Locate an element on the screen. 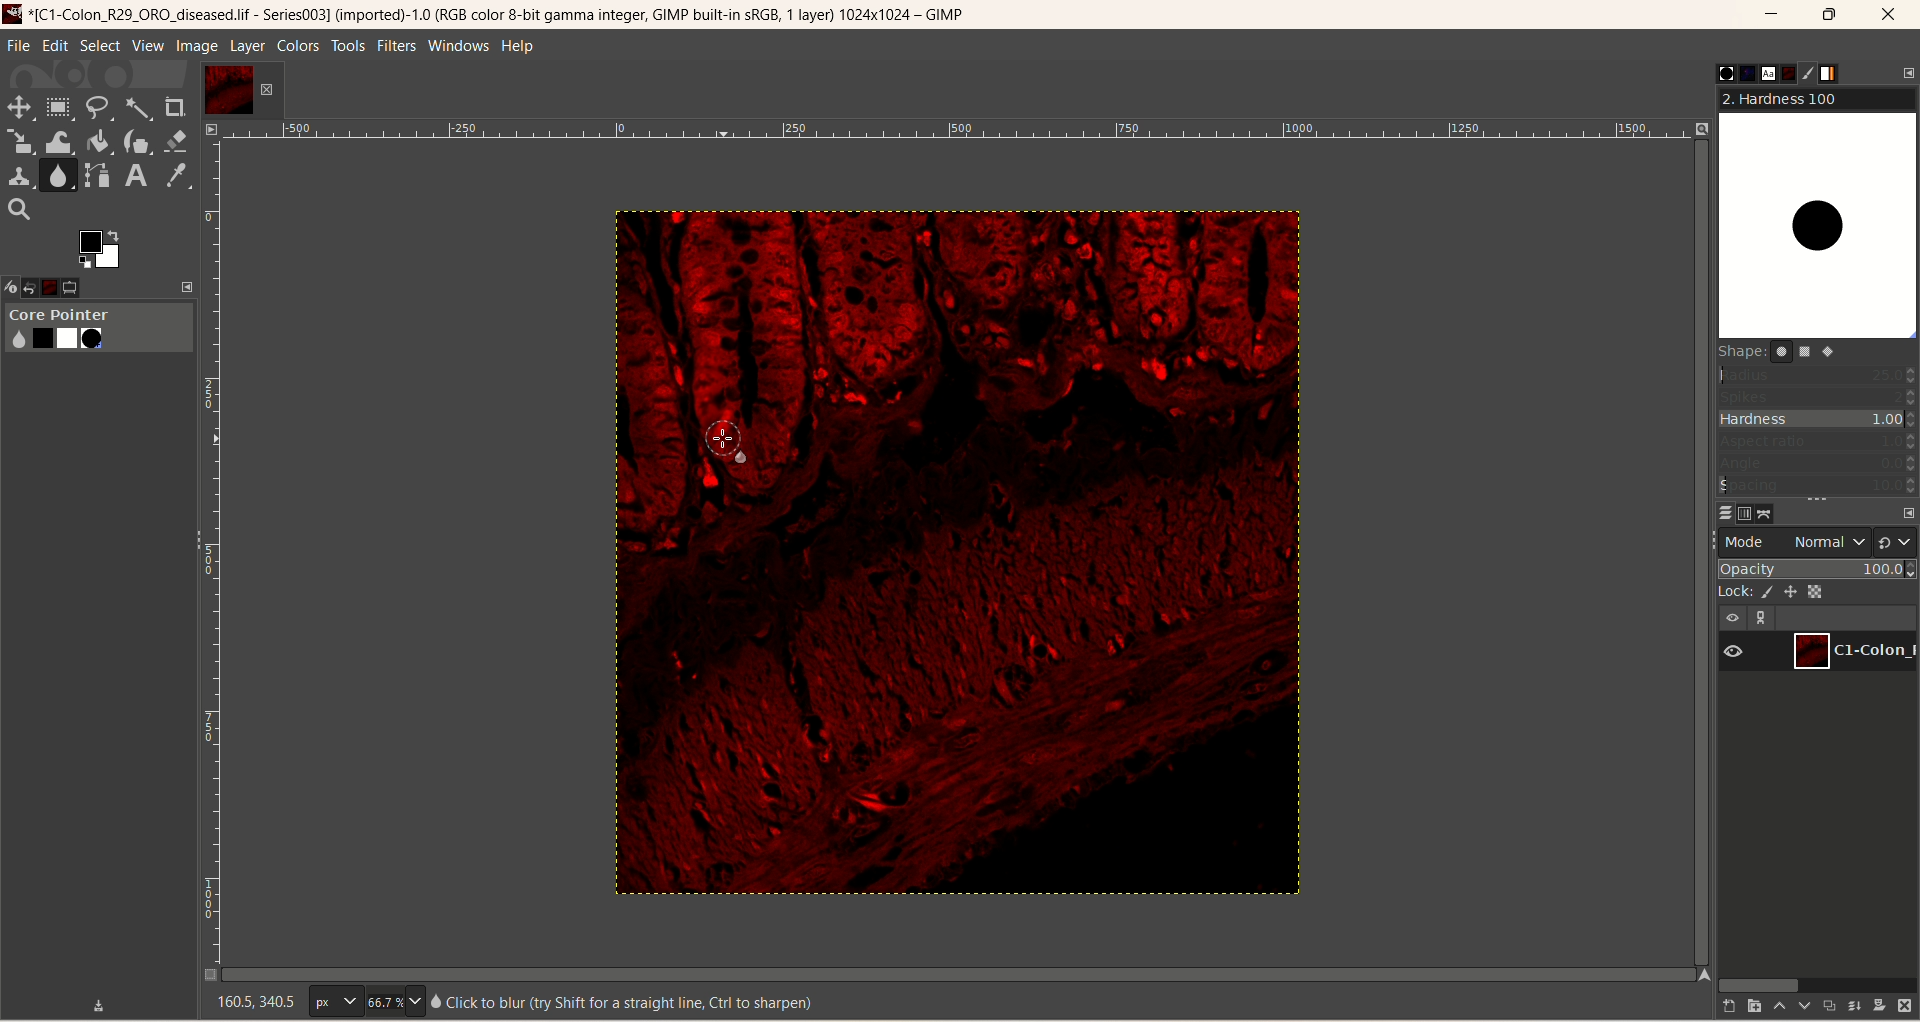 The image size is (1920, 1022). hardness100 is located at coordinates (1817, 214).